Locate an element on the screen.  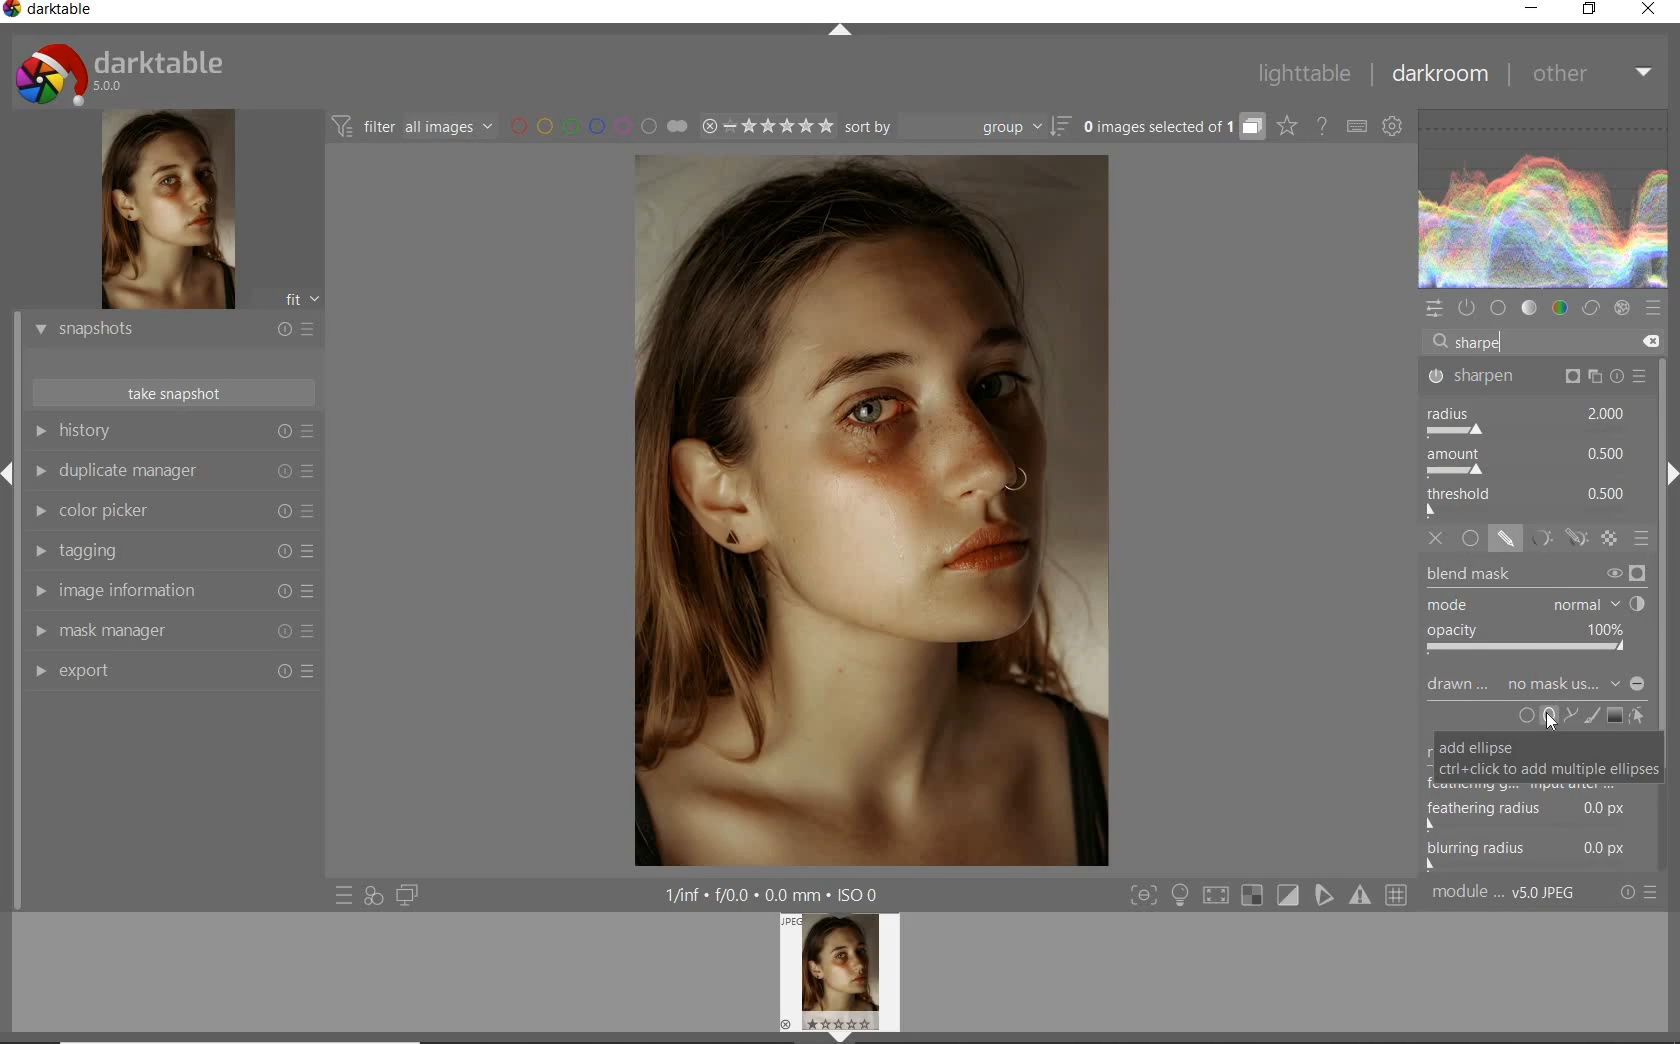
ADD ELLIPSE is located at coordinates (1547, 757).